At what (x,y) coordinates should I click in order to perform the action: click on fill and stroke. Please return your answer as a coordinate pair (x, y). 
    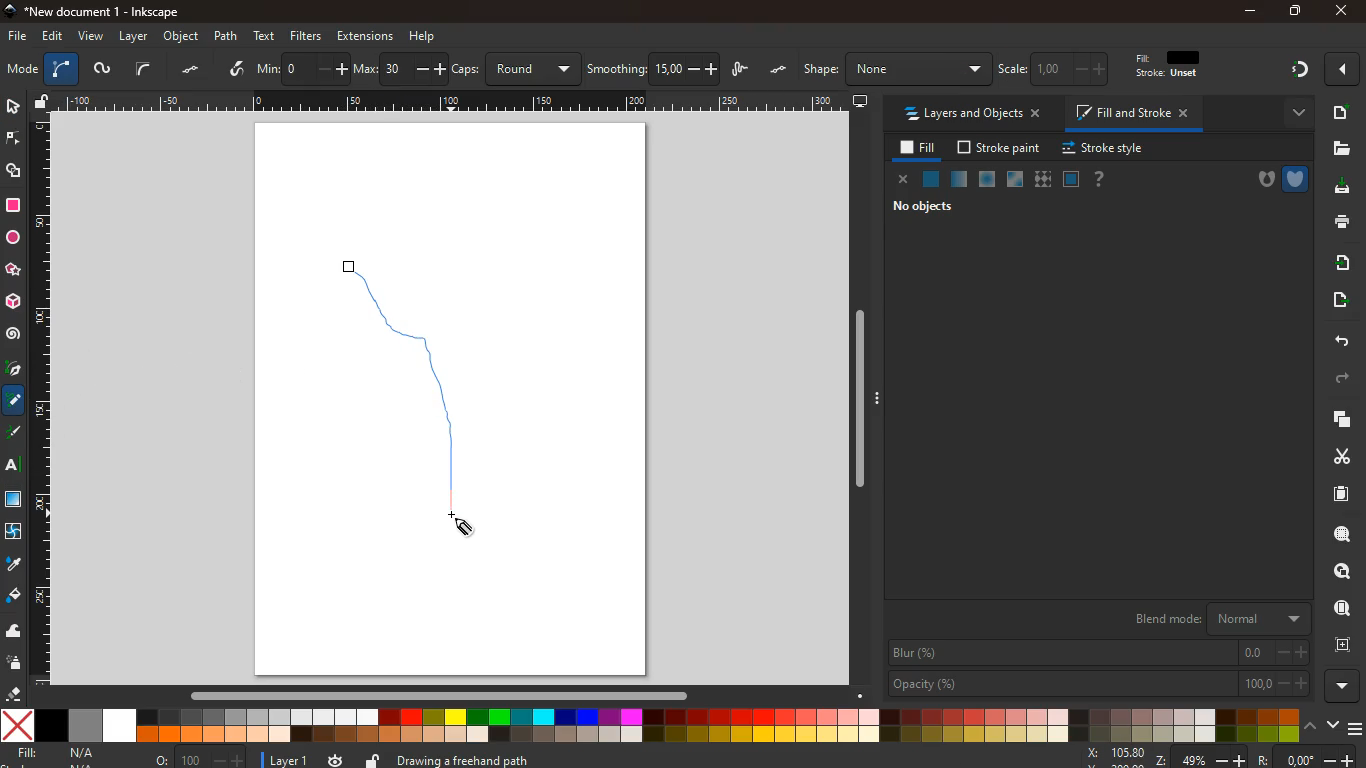
    Looking at the image, I should click on (1133, 112).